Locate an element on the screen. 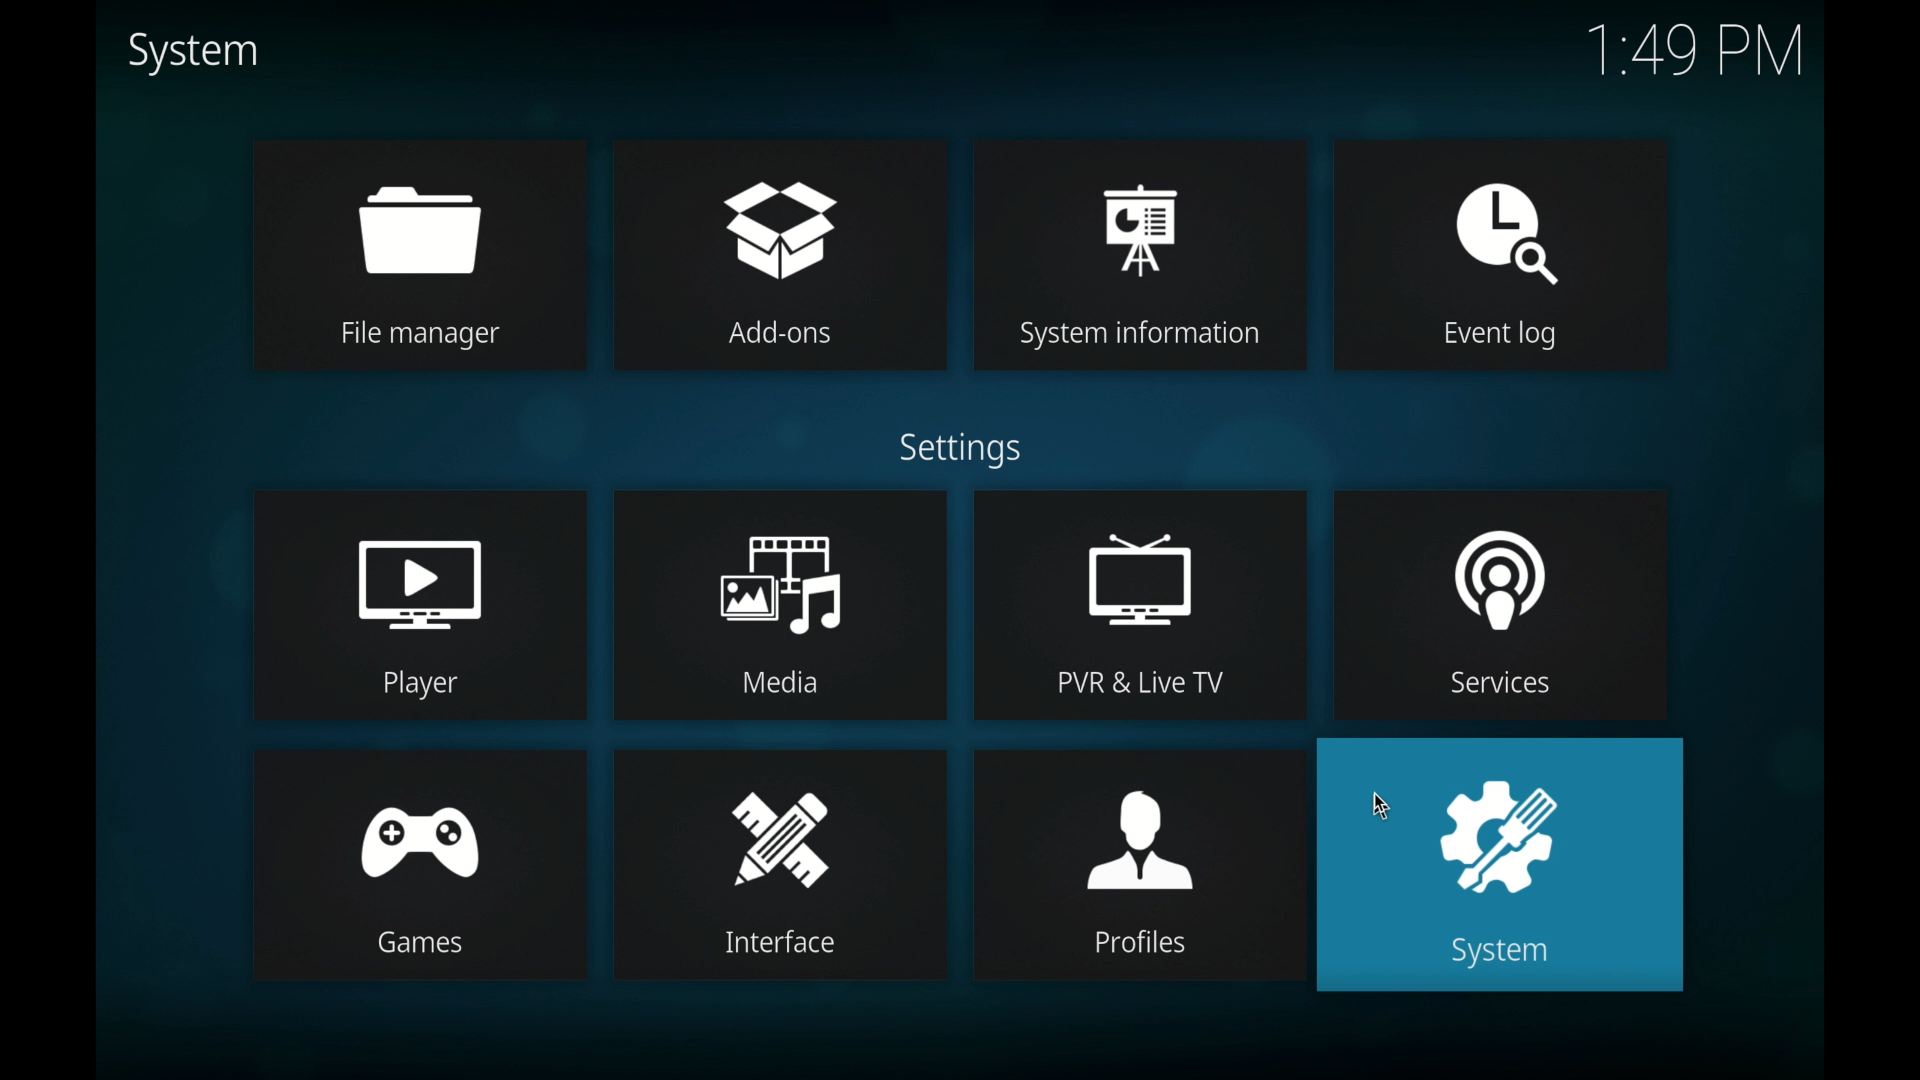 Image resolution: width=1920 pixels, height=1080 pixels. add-ons is located at coordinates (775, 251).